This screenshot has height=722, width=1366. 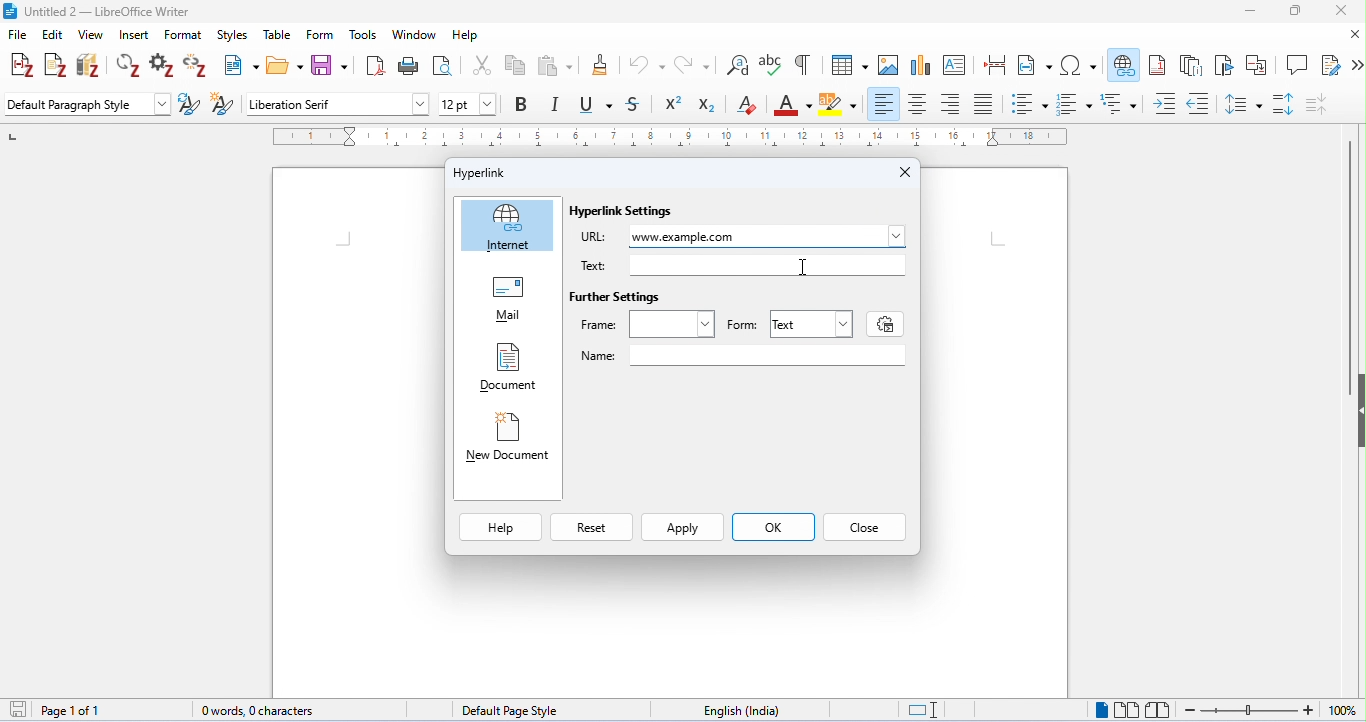 I want to click on insert endnote, so click(x=1193, y=65).